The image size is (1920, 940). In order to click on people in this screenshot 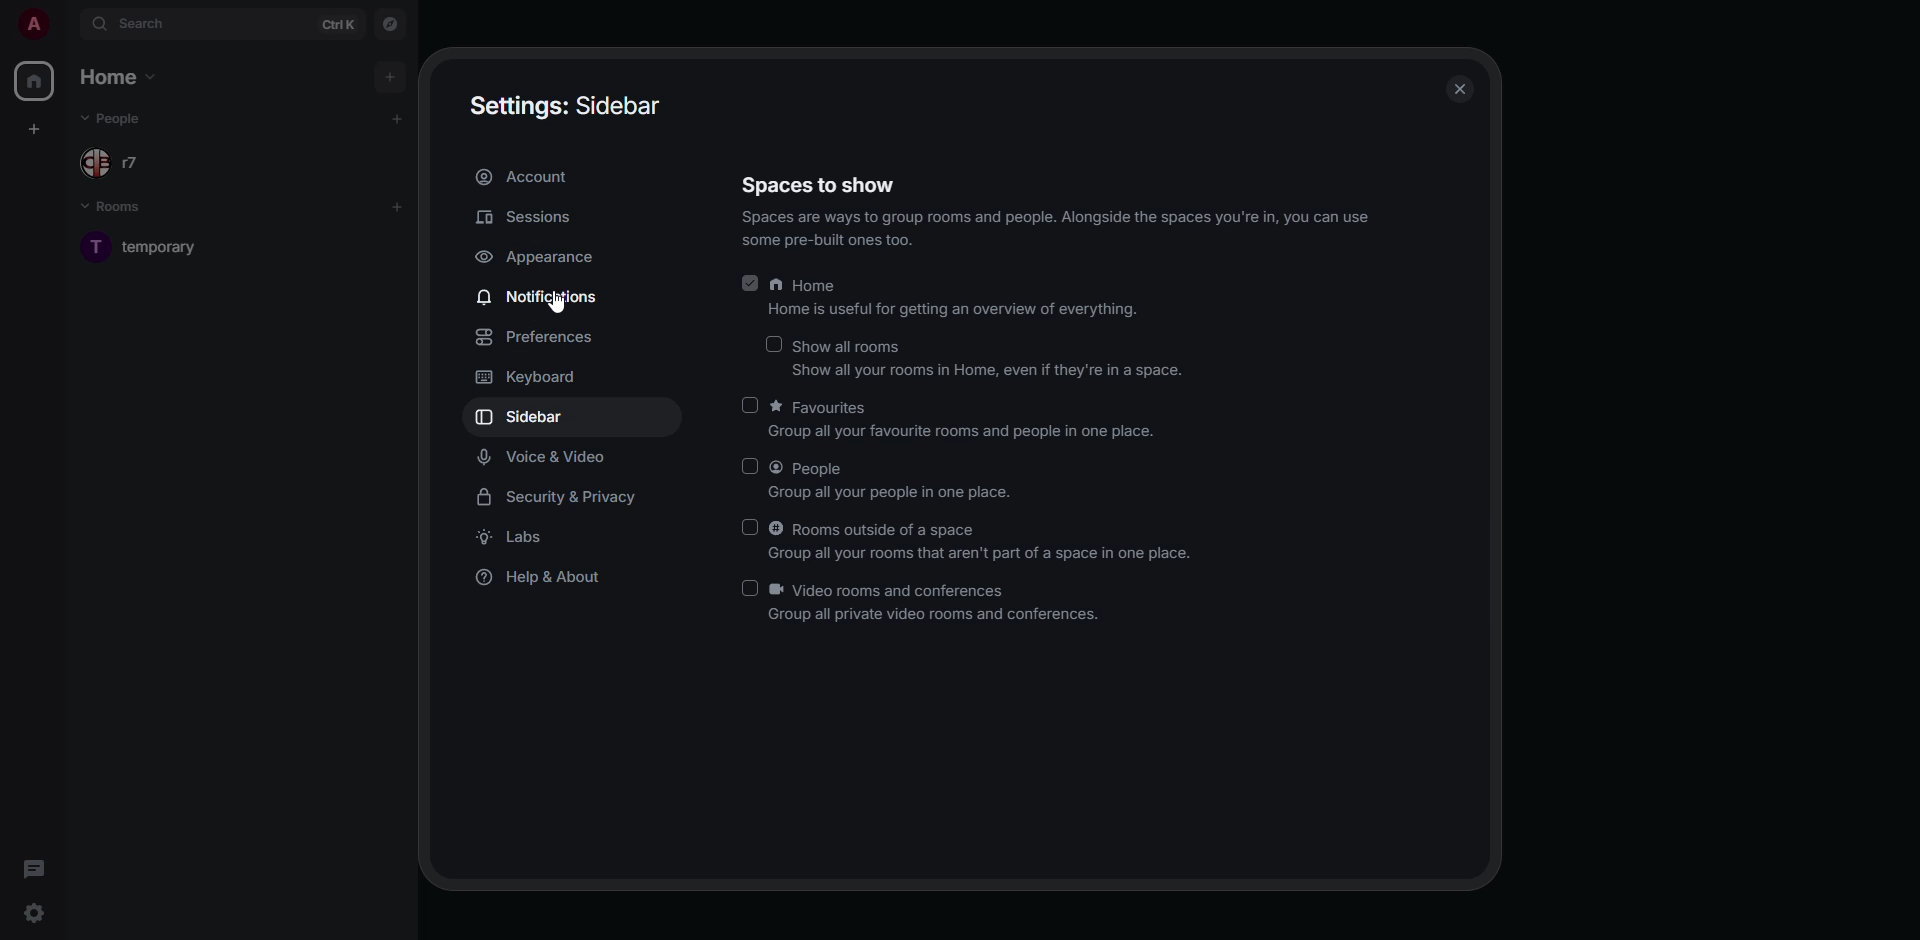, I will do `click(892, 481)`.